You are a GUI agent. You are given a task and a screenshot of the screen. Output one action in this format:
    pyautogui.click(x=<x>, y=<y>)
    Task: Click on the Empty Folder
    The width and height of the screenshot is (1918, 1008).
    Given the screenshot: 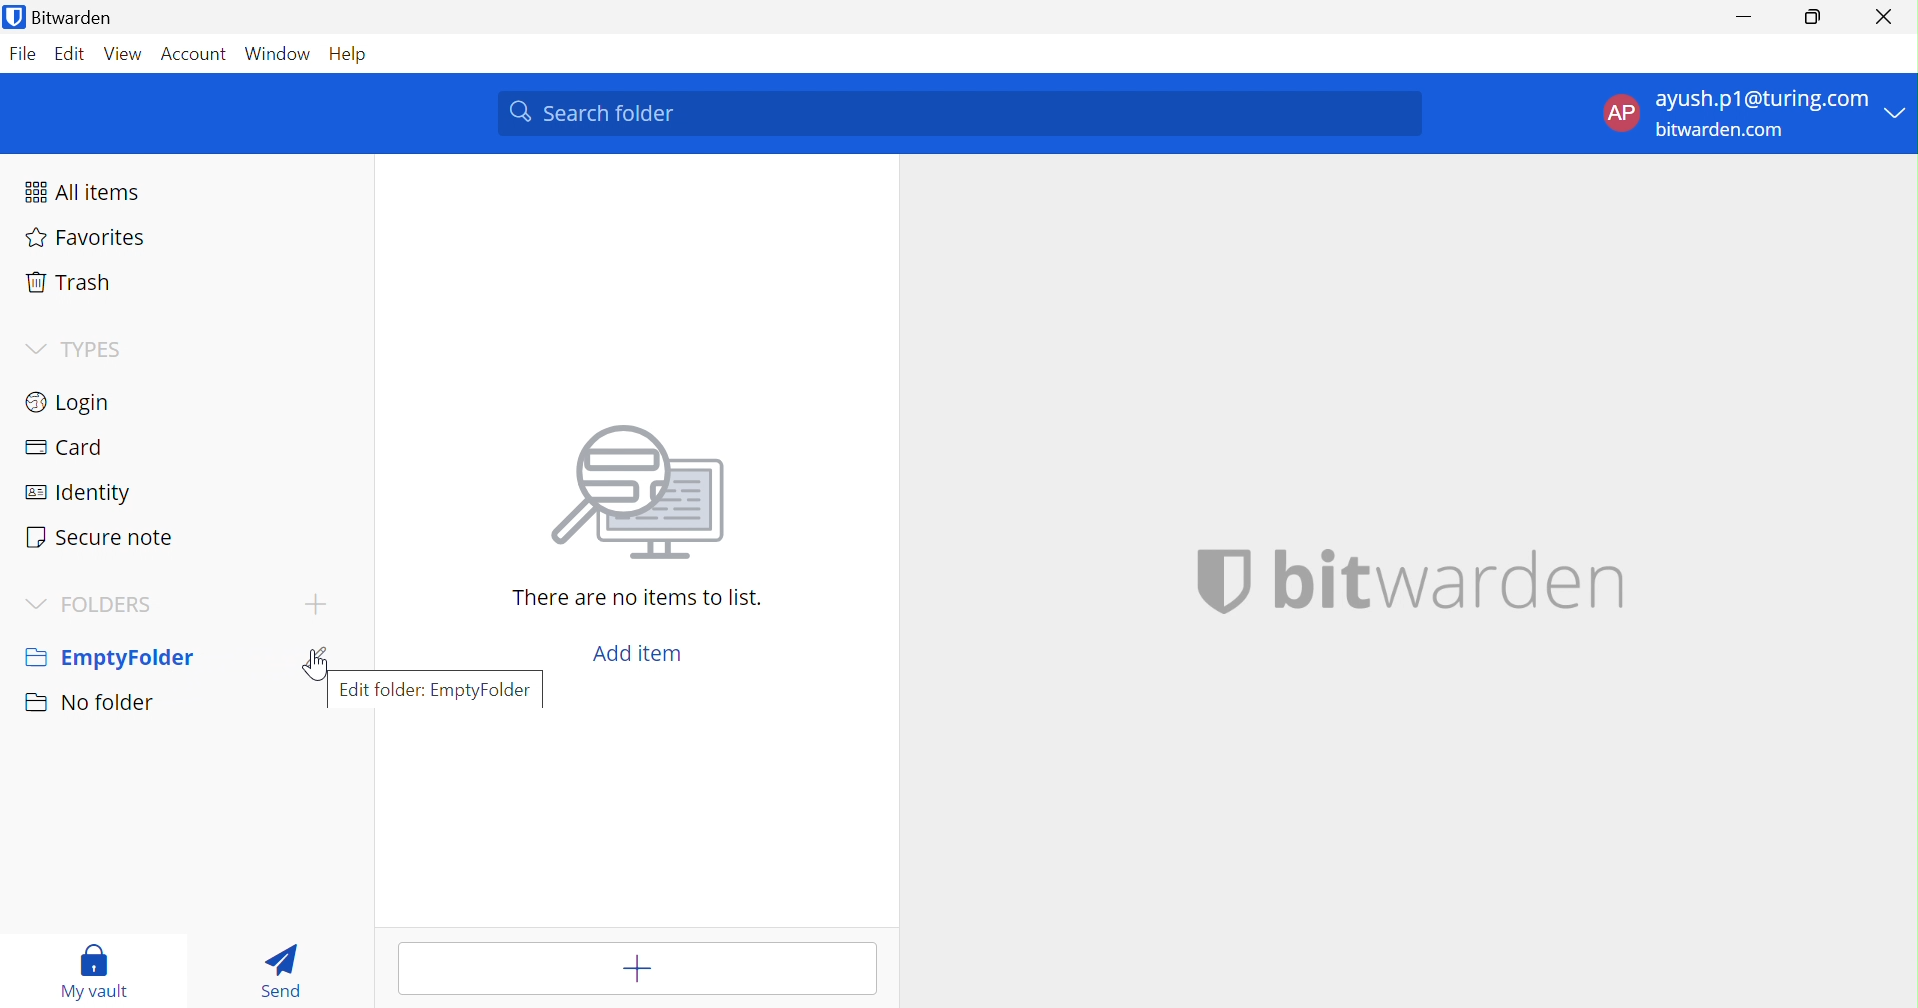 What is the action you would take?
    pyautogui.click(x=107, y=660)
    